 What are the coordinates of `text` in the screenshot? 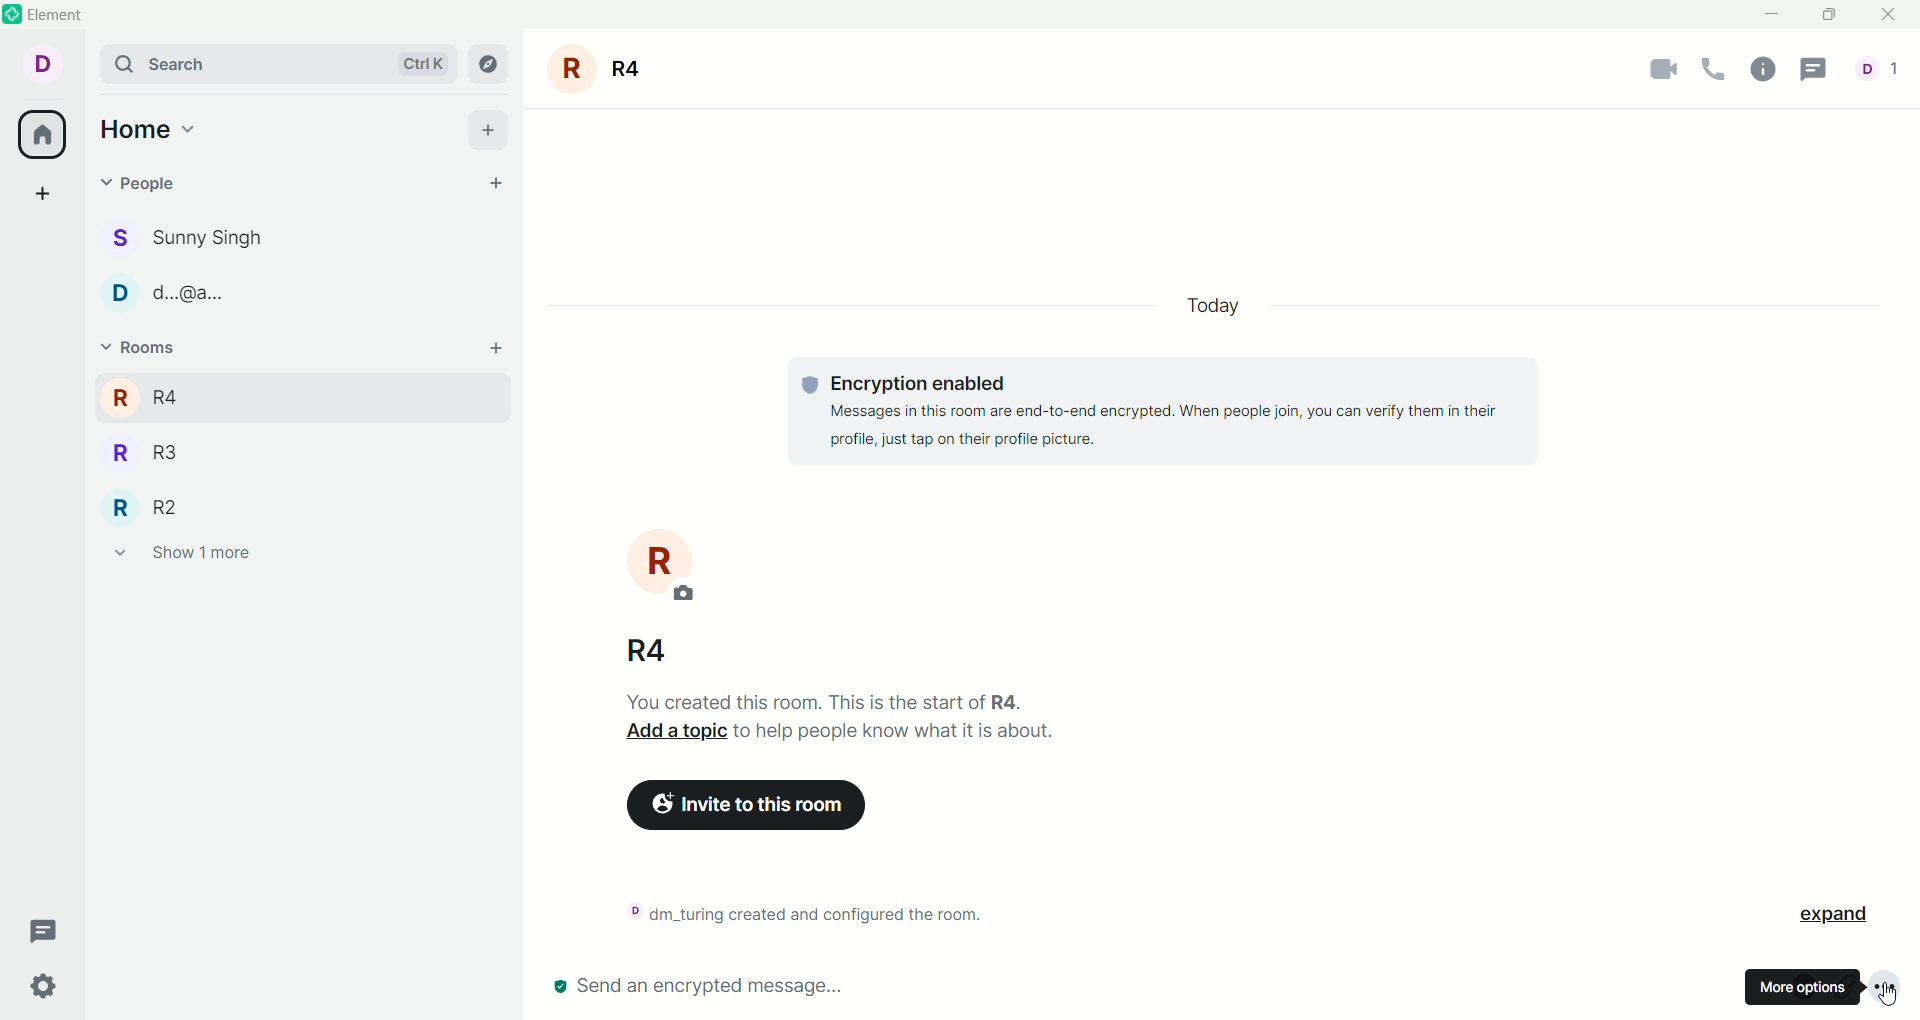 It's located at (817, 911).